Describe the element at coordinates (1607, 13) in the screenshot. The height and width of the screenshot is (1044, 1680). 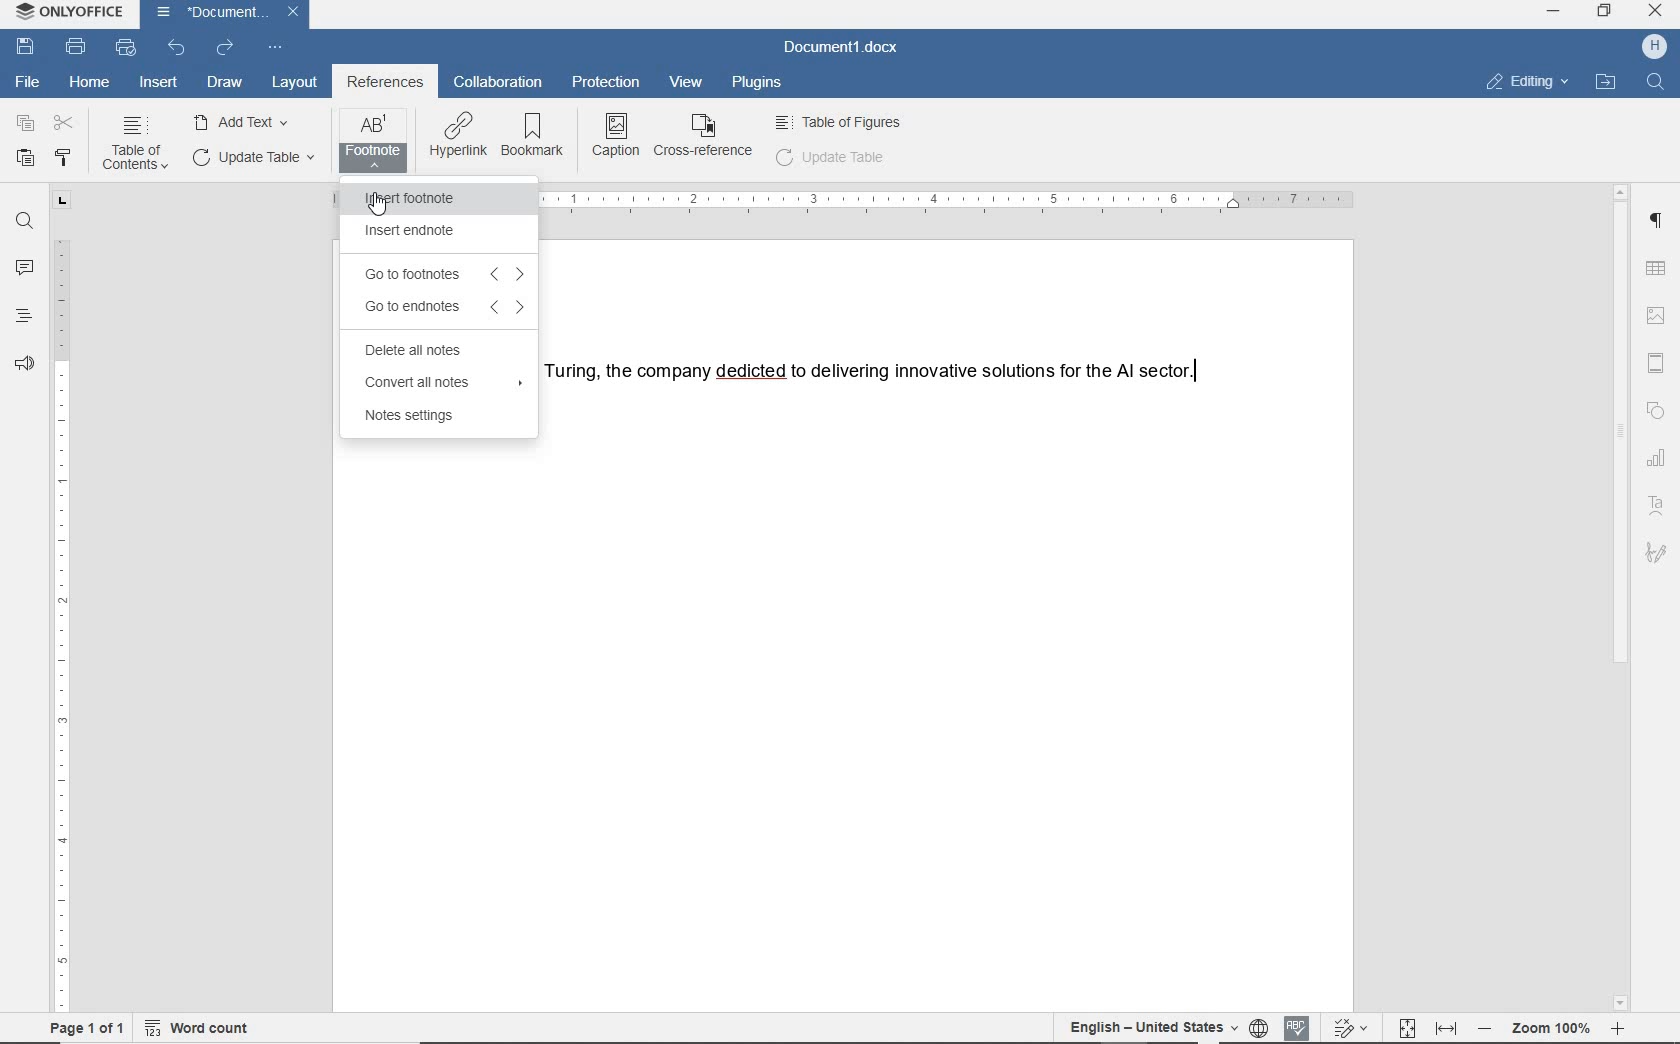
I see `RESTORE DOWN` at that location.